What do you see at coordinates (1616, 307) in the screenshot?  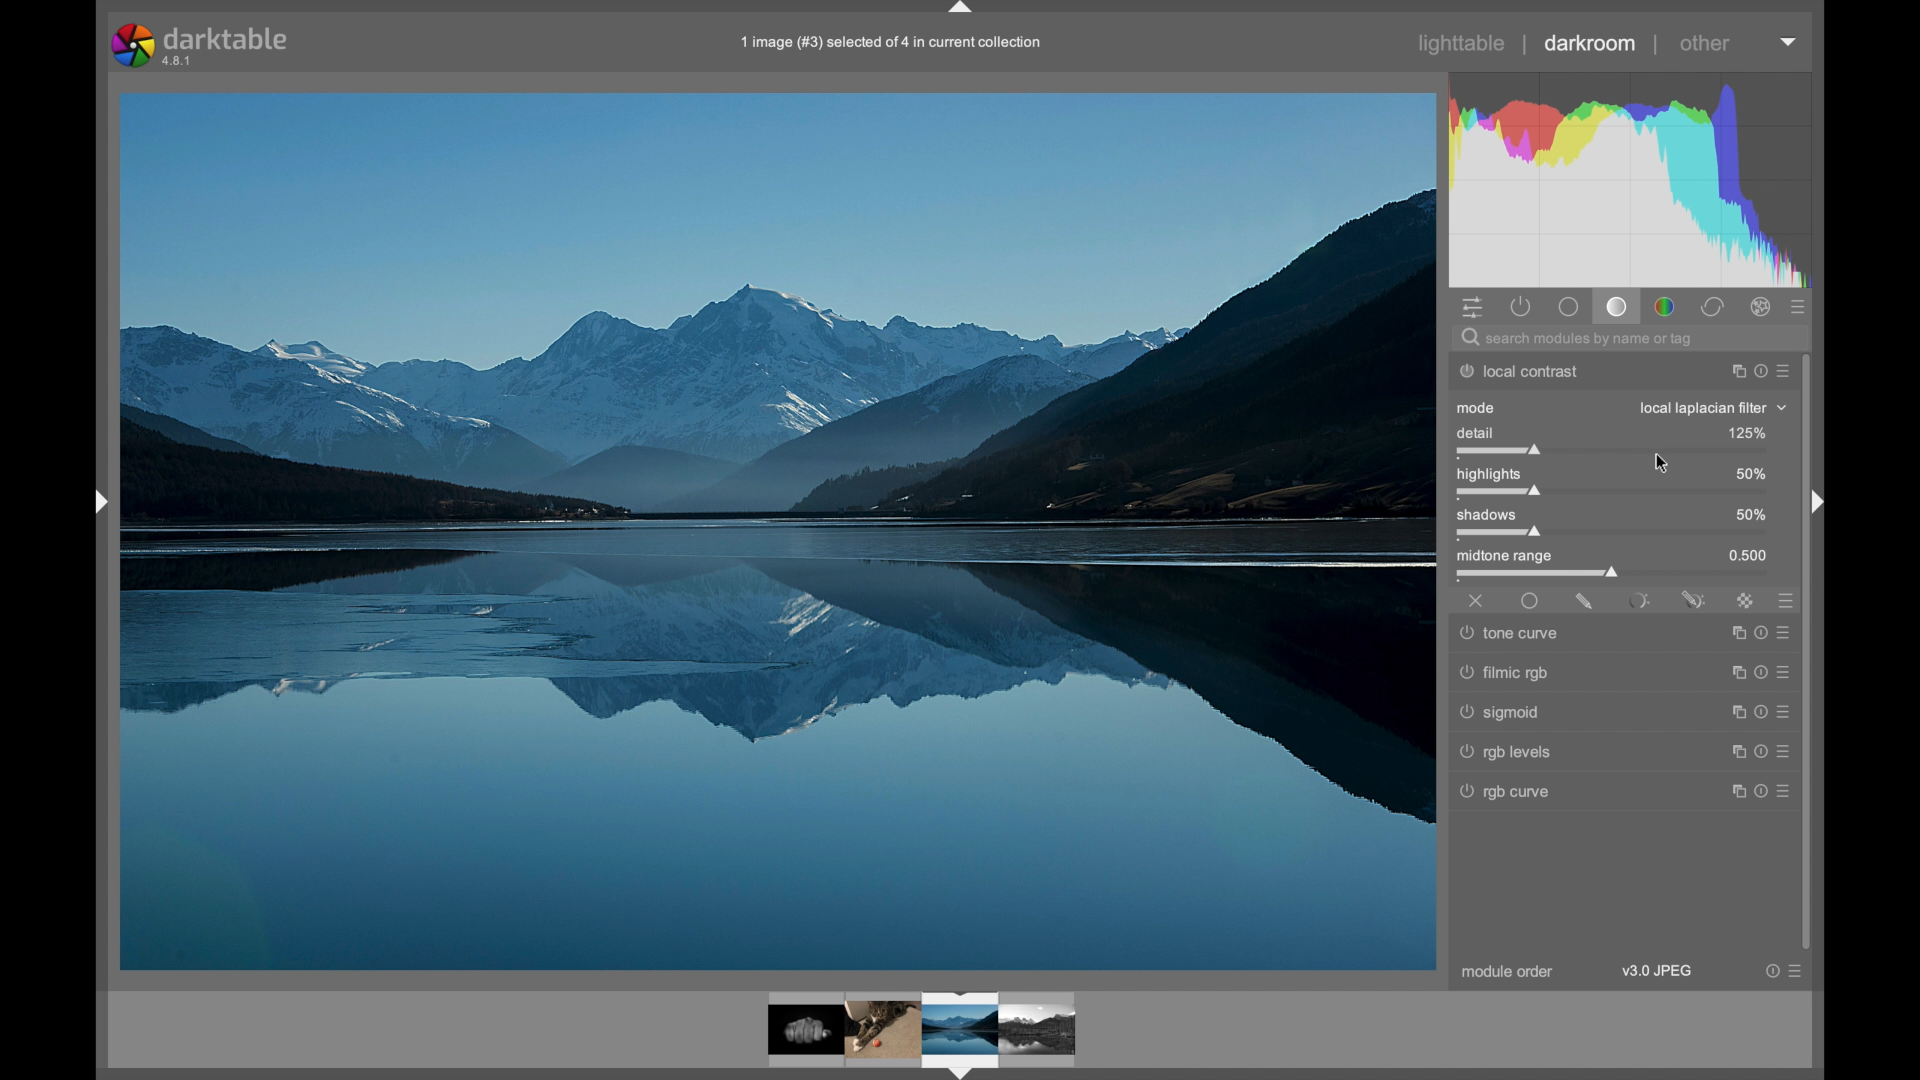 I see `tone` at bounding box center [1616, 307].